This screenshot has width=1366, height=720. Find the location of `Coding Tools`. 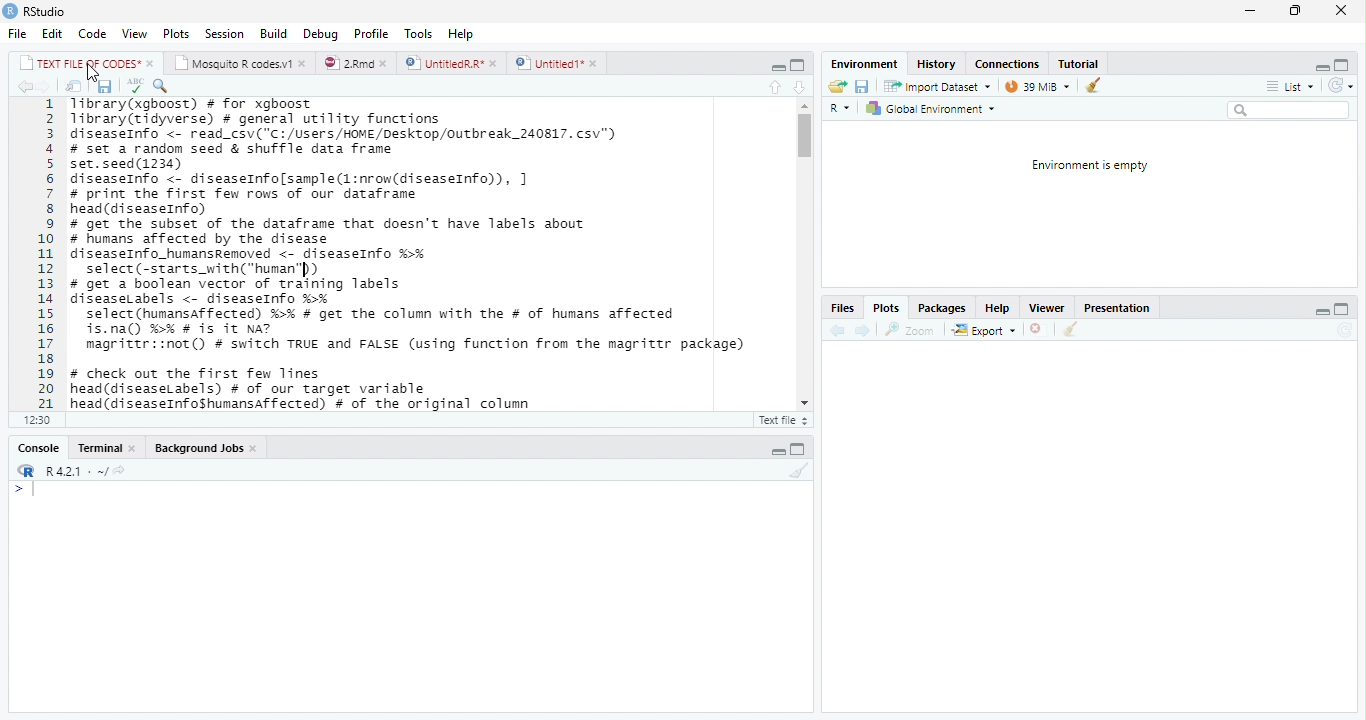

Coding Tools is located at coordinates (266, 84).